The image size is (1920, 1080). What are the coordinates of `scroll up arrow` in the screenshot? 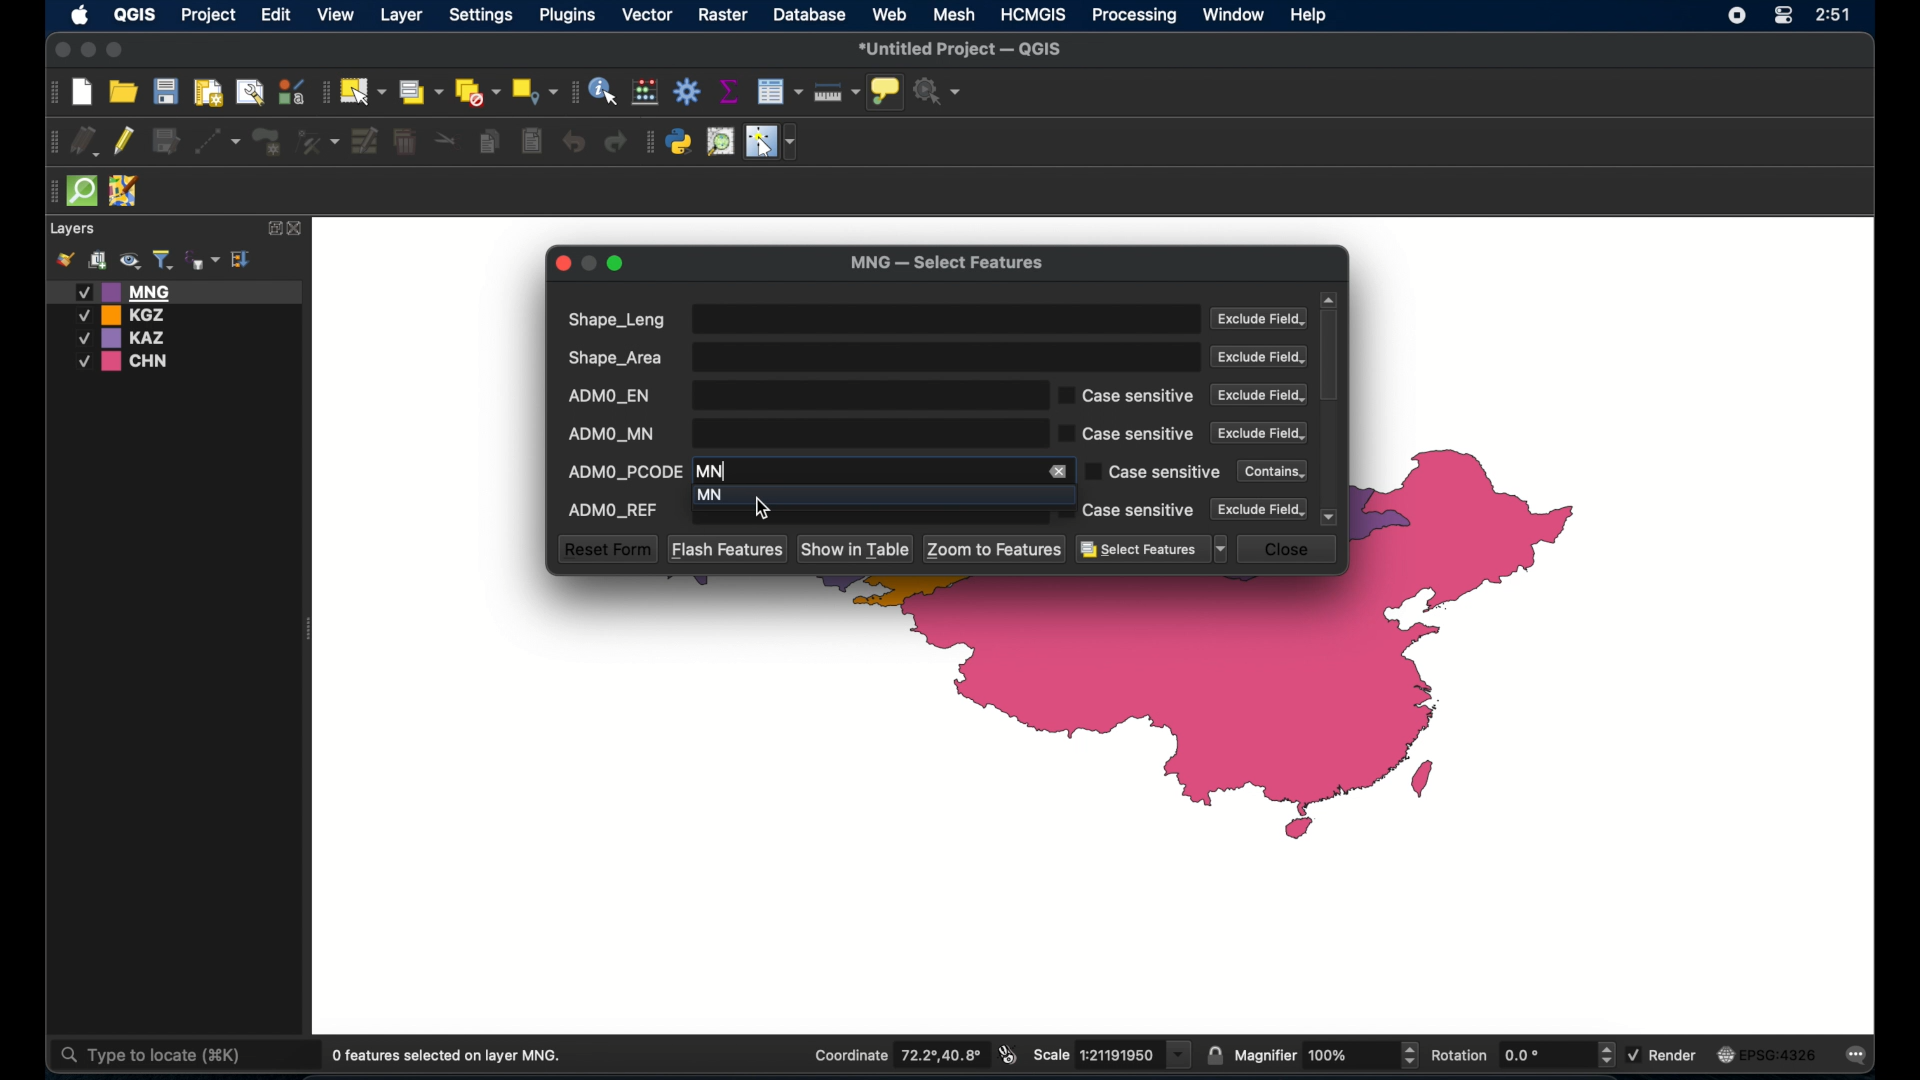 It's located at (1329, 299).